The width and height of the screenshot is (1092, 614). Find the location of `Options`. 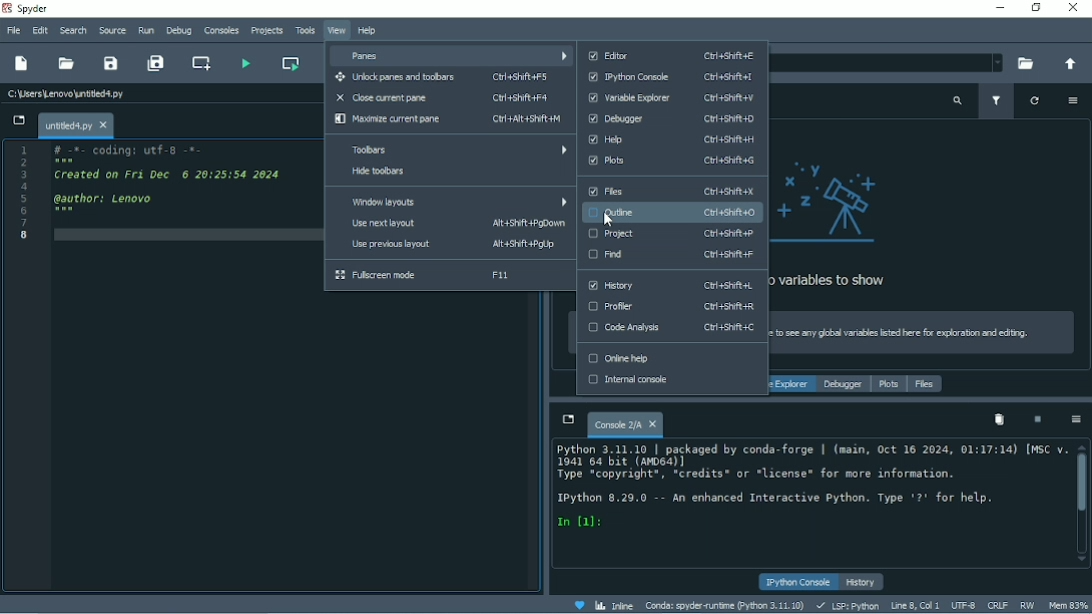

Options is located at coordinates (1073, 101).